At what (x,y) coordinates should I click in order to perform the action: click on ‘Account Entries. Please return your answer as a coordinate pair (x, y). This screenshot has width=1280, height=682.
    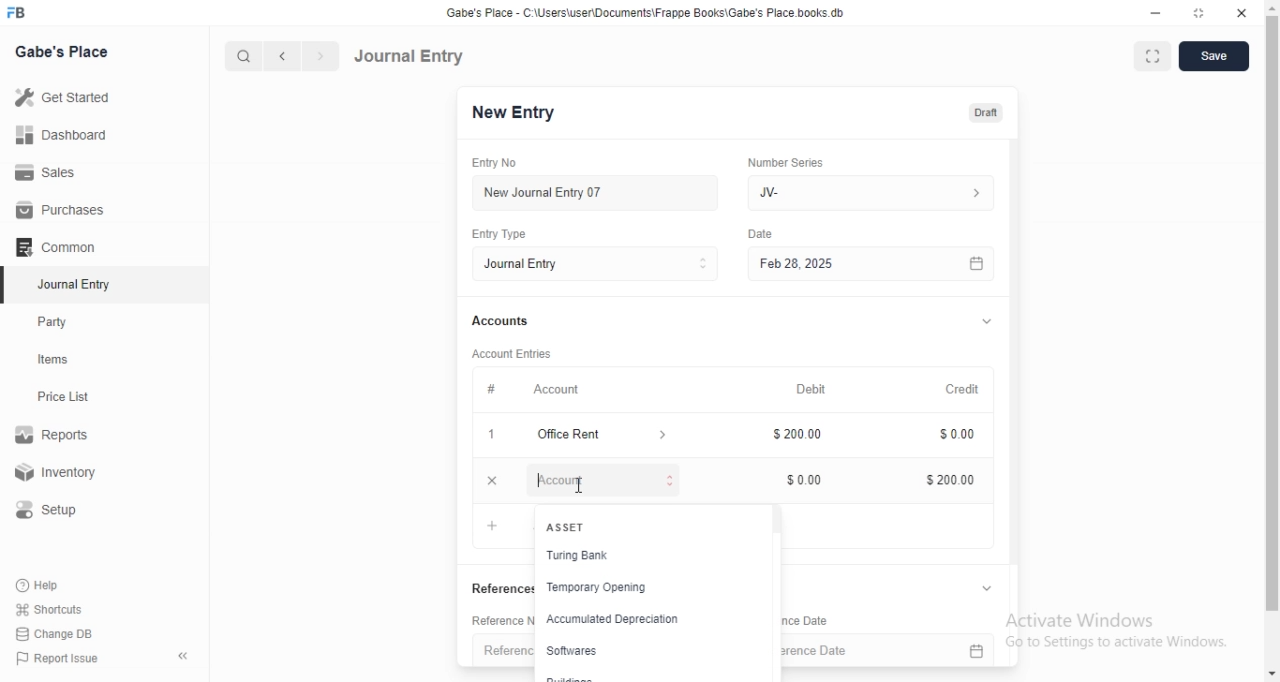
    Looking at the image, I should click on (521, 353).